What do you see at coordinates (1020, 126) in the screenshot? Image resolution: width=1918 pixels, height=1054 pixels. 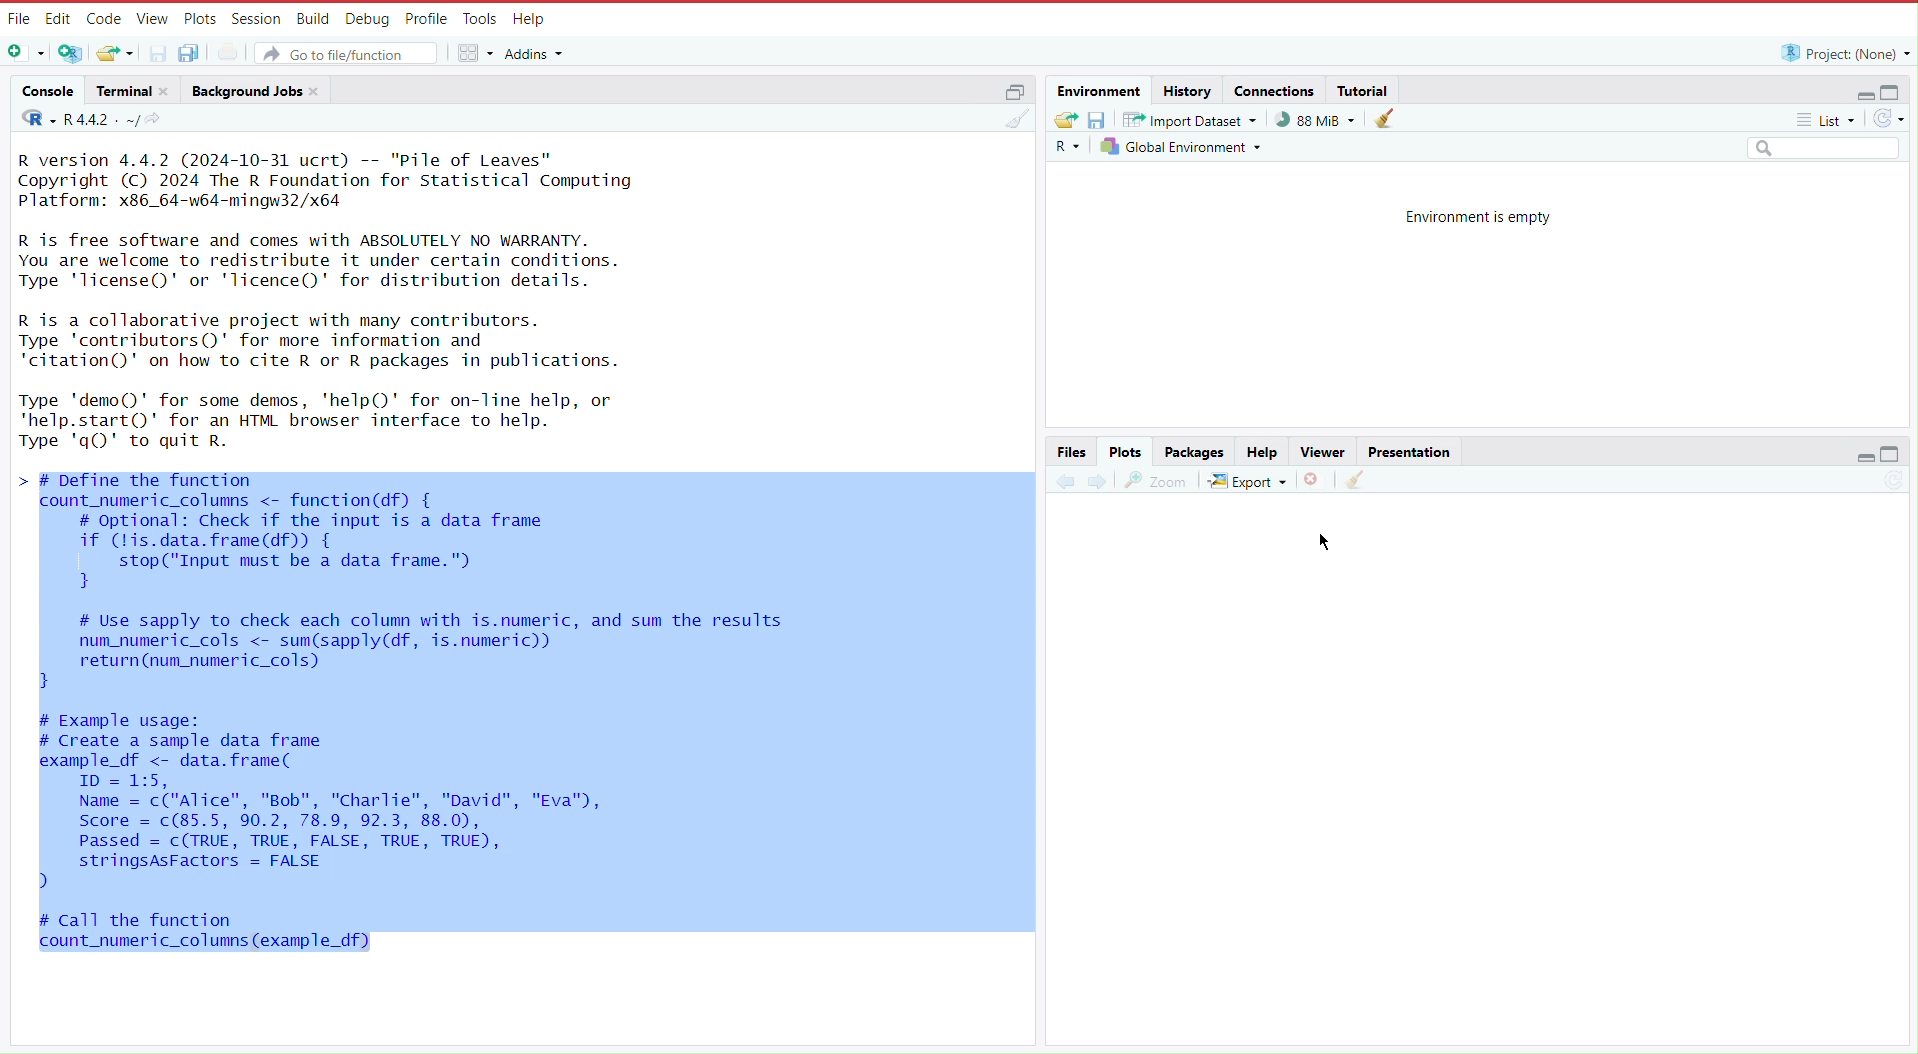 I see `Clear console (Ctrl +L)` at bounding box center [1020, 126].